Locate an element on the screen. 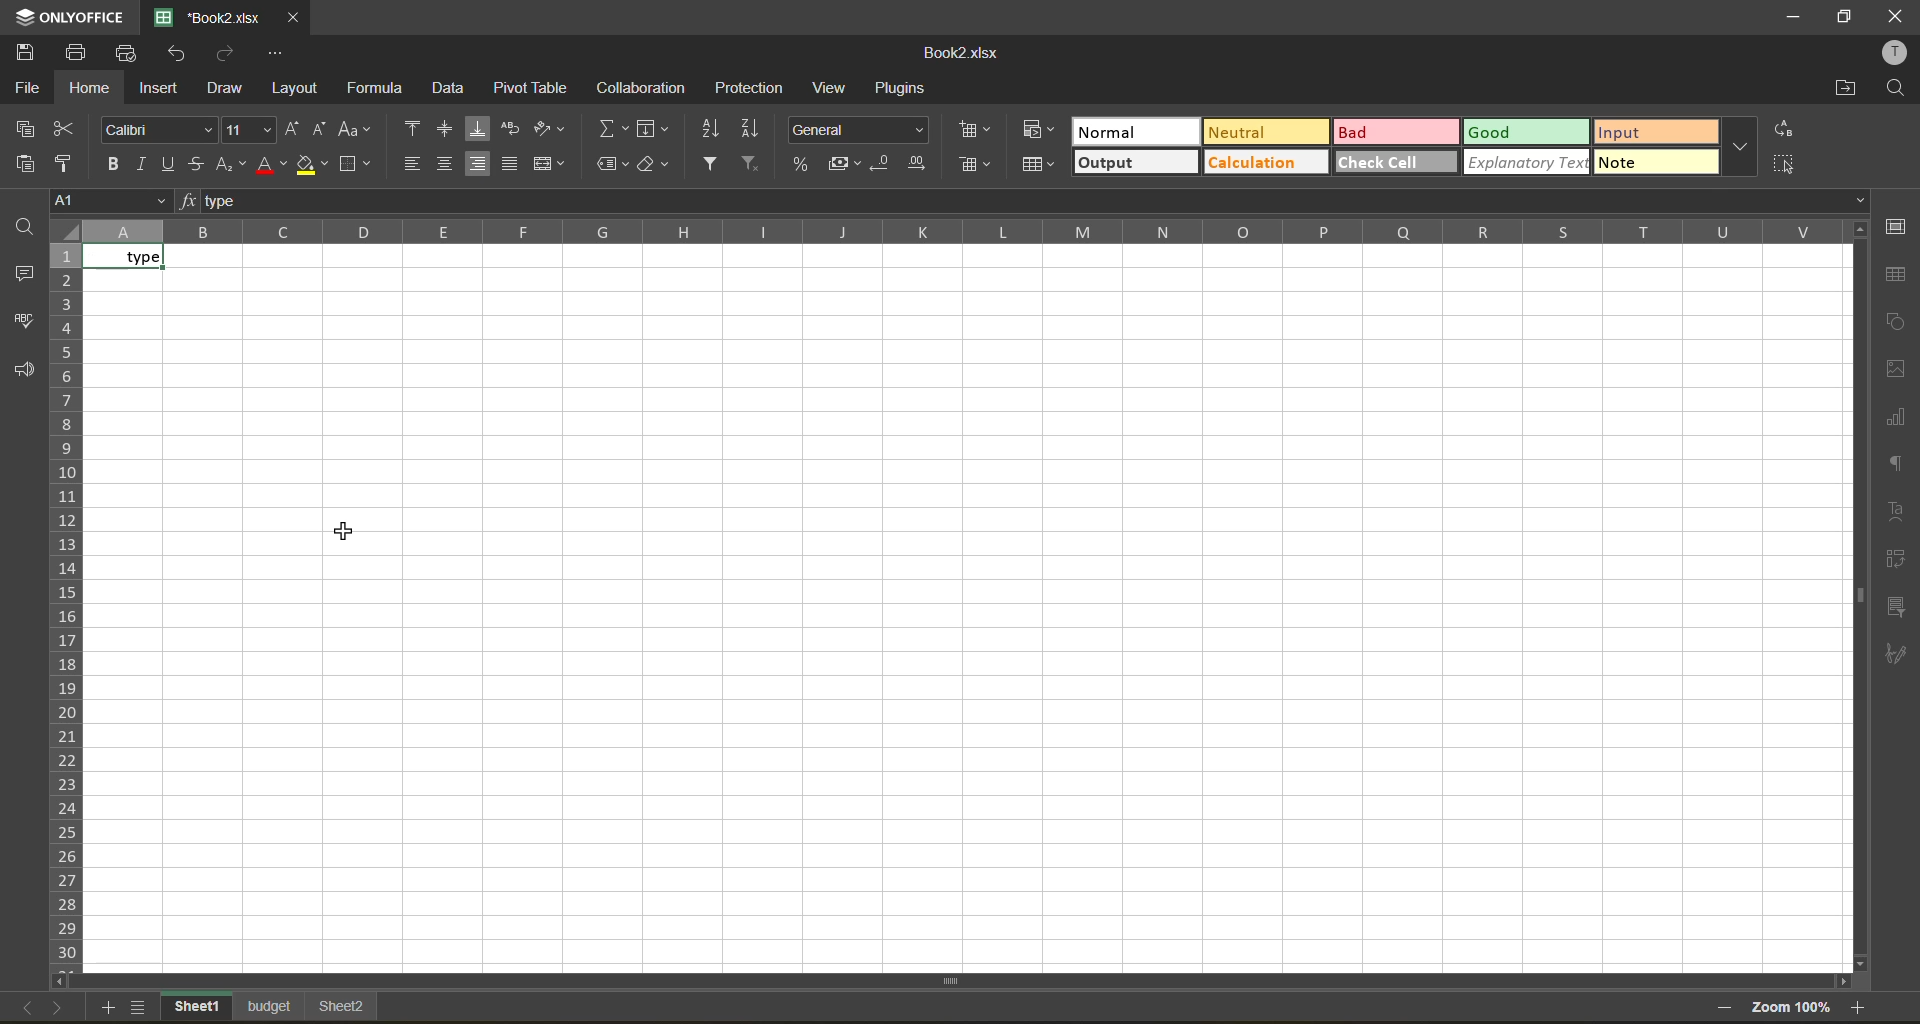 The height and width of the screenshot is (1024, 1920). cut is located at coordinates (72, 132).